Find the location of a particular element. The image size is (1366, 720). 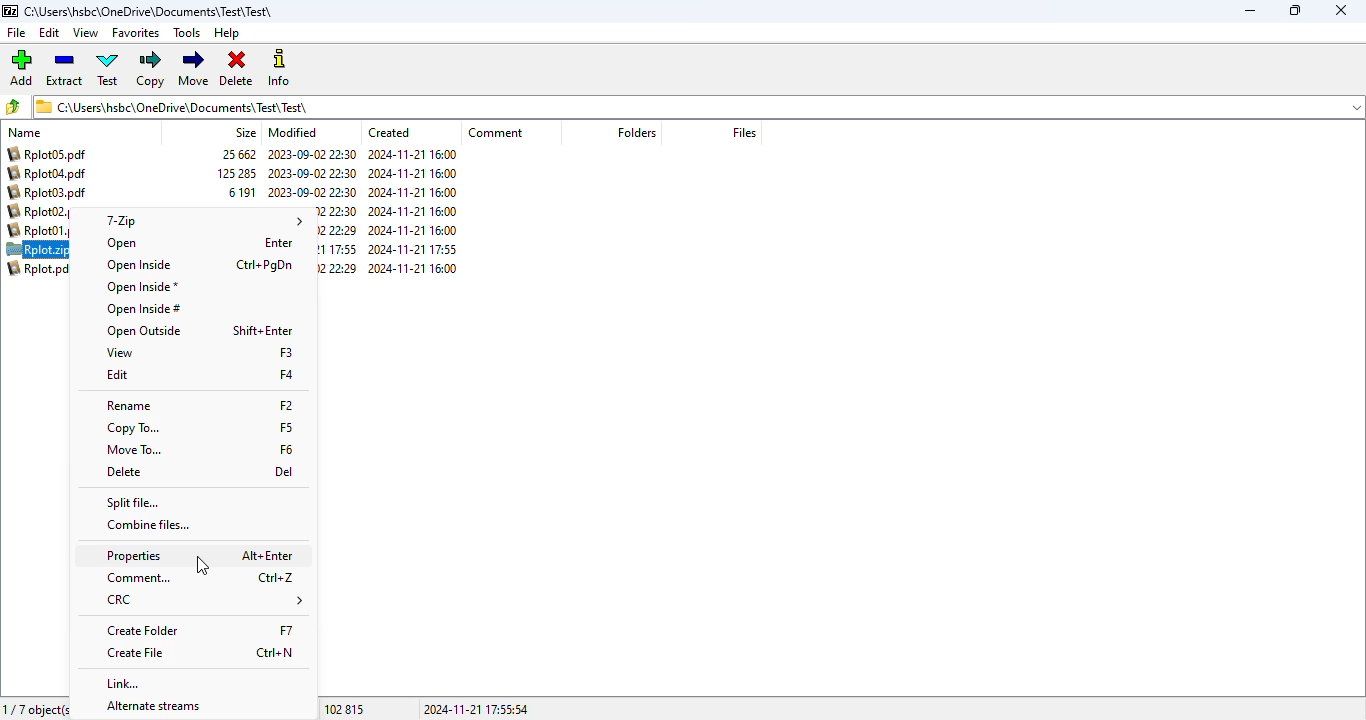

7-zip is located at coordinates (200, 220).